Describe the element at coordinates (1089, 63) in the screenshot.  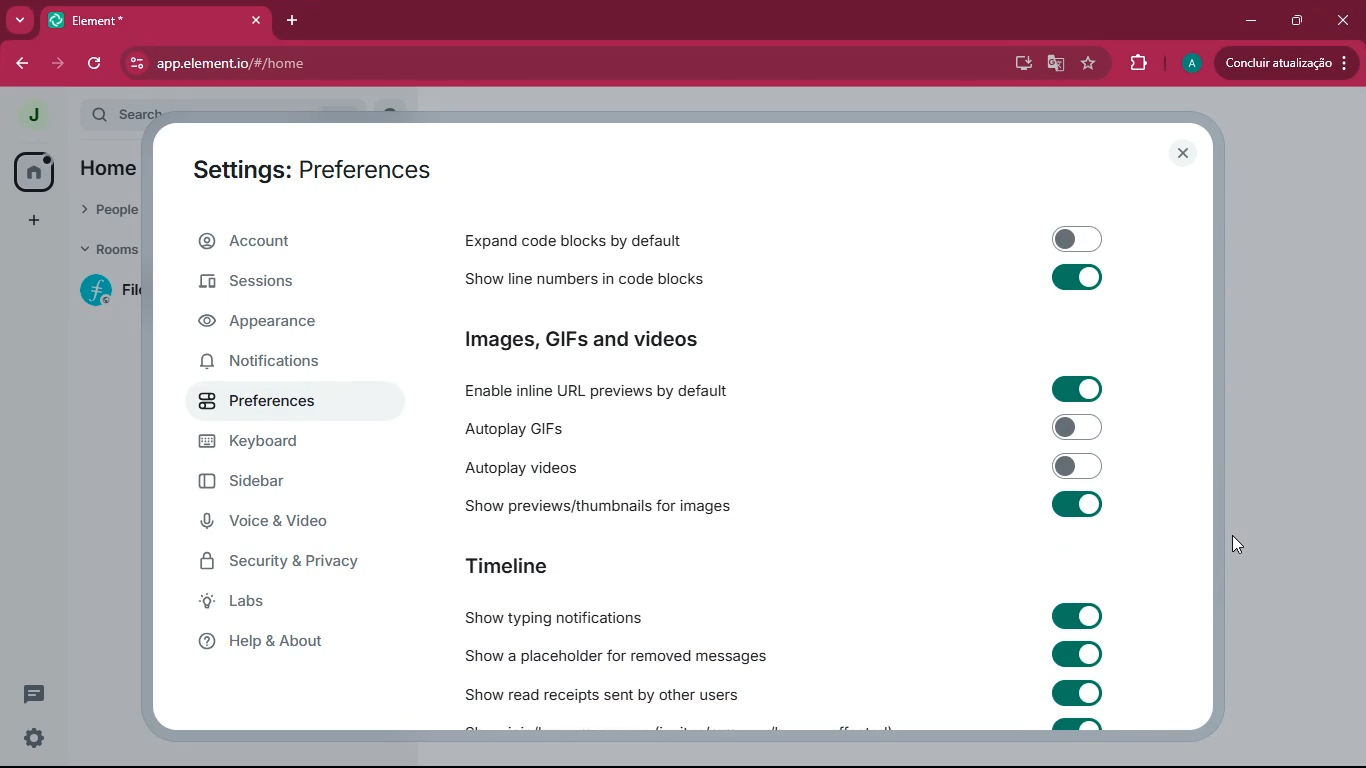
I see `favourite` at that location.